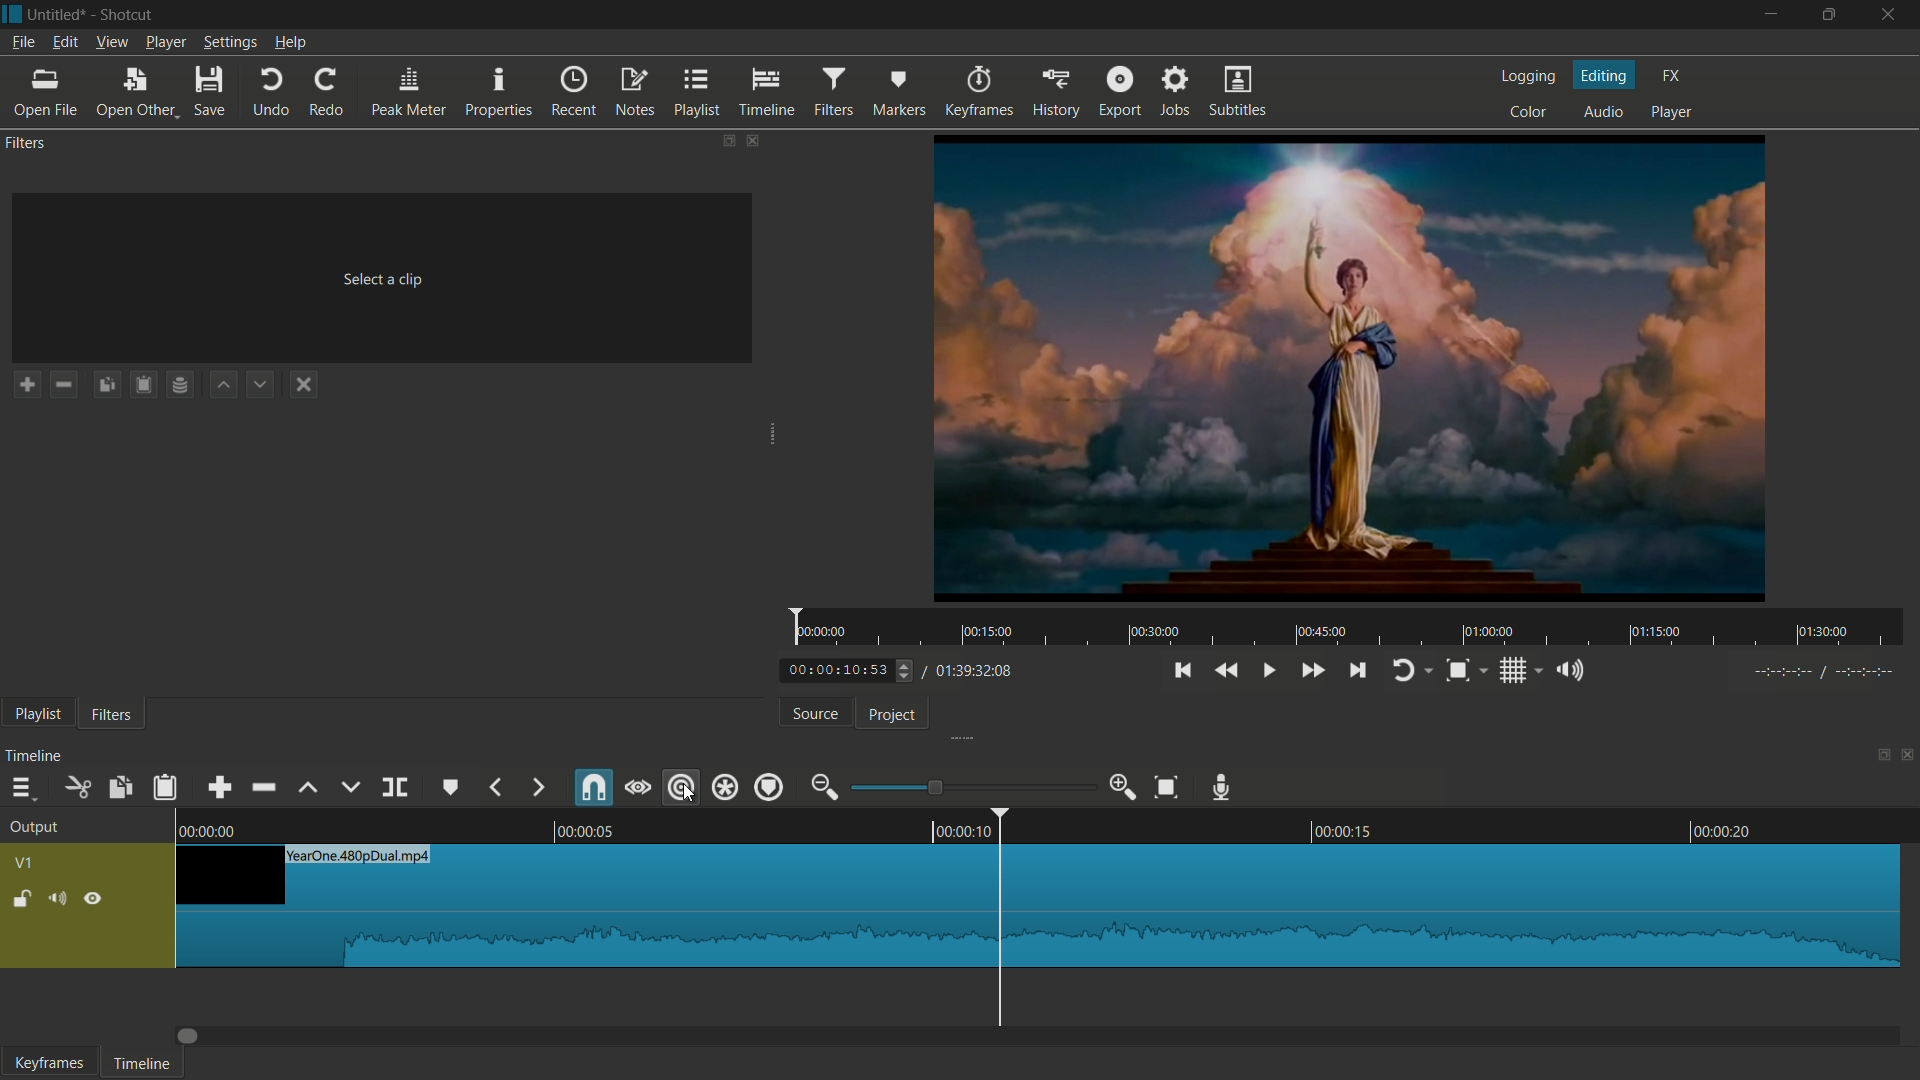  What do you see at coordinates (143, 383) in the screenshot?
I see `paste filters` at bounding box center [143, 383].